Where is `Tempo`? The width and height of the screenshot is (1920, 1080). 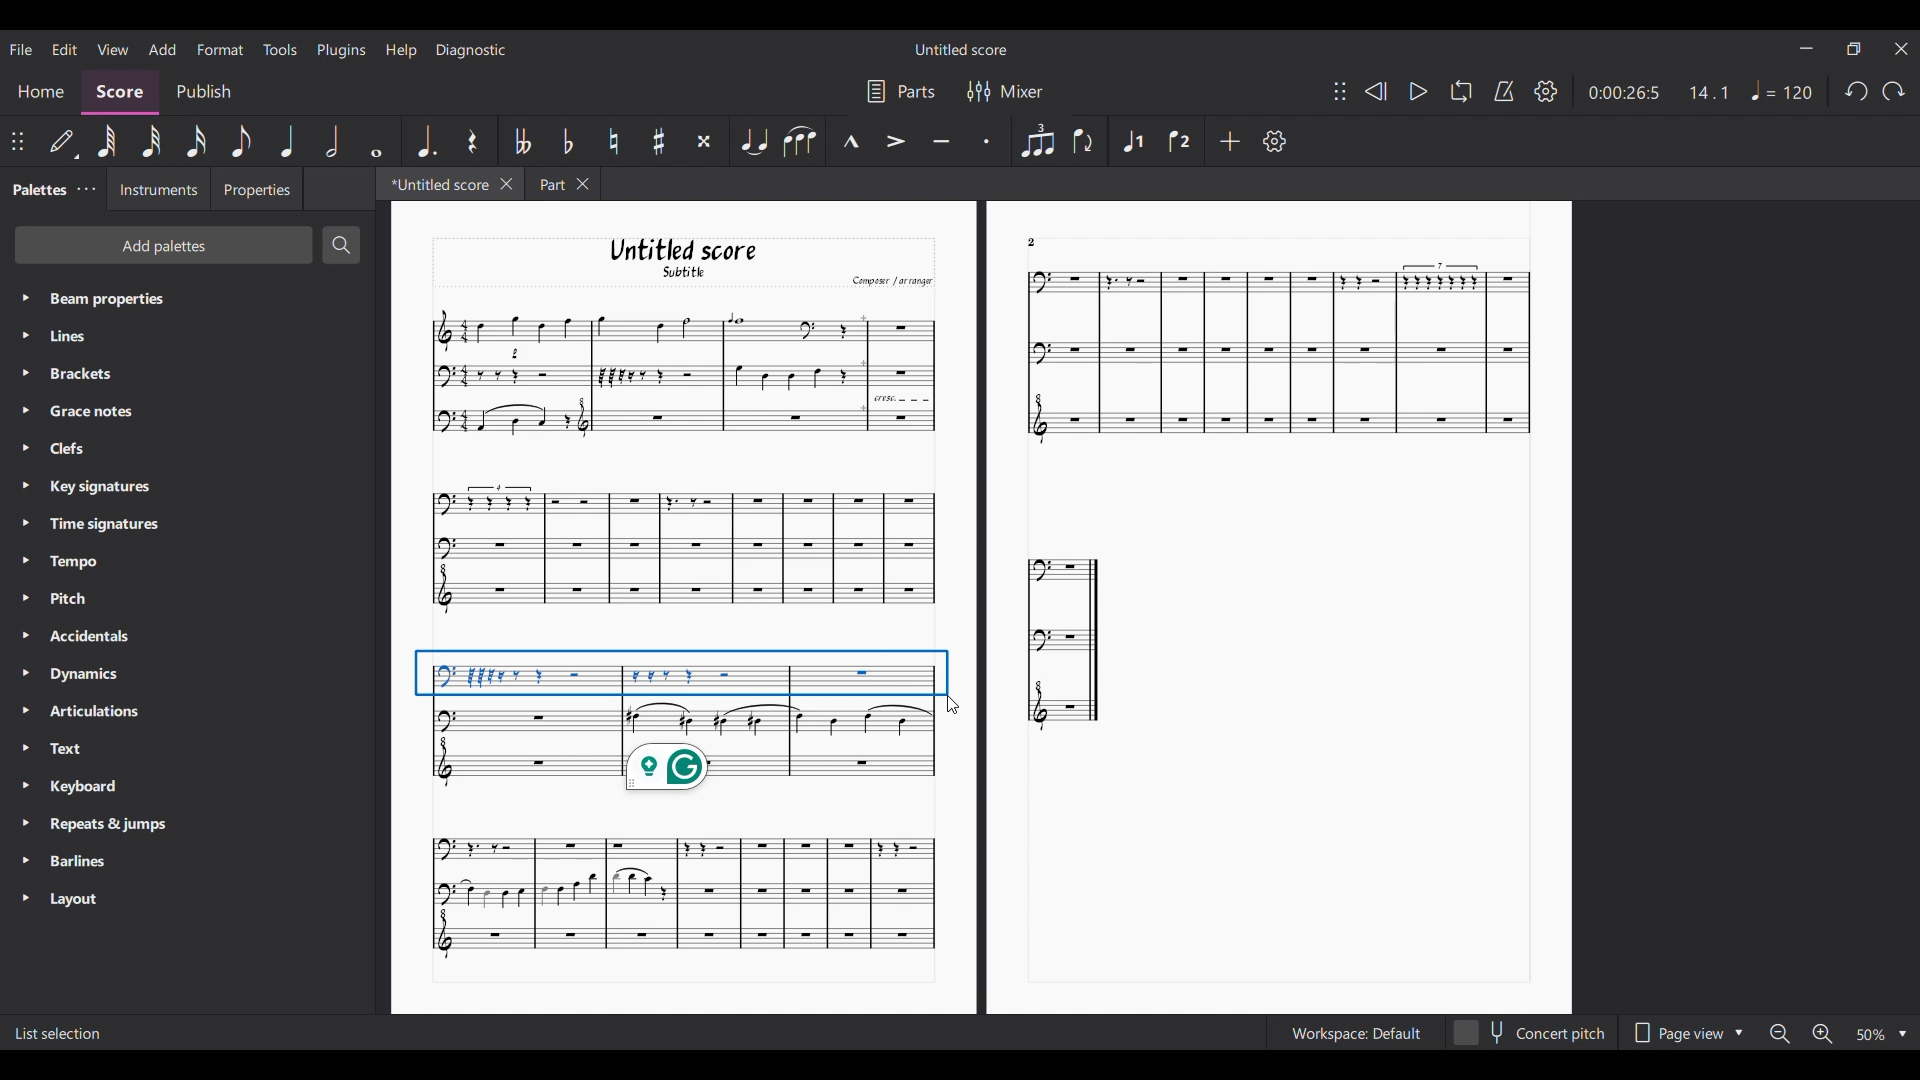
Tempo is located at coordinates (1783, 90).